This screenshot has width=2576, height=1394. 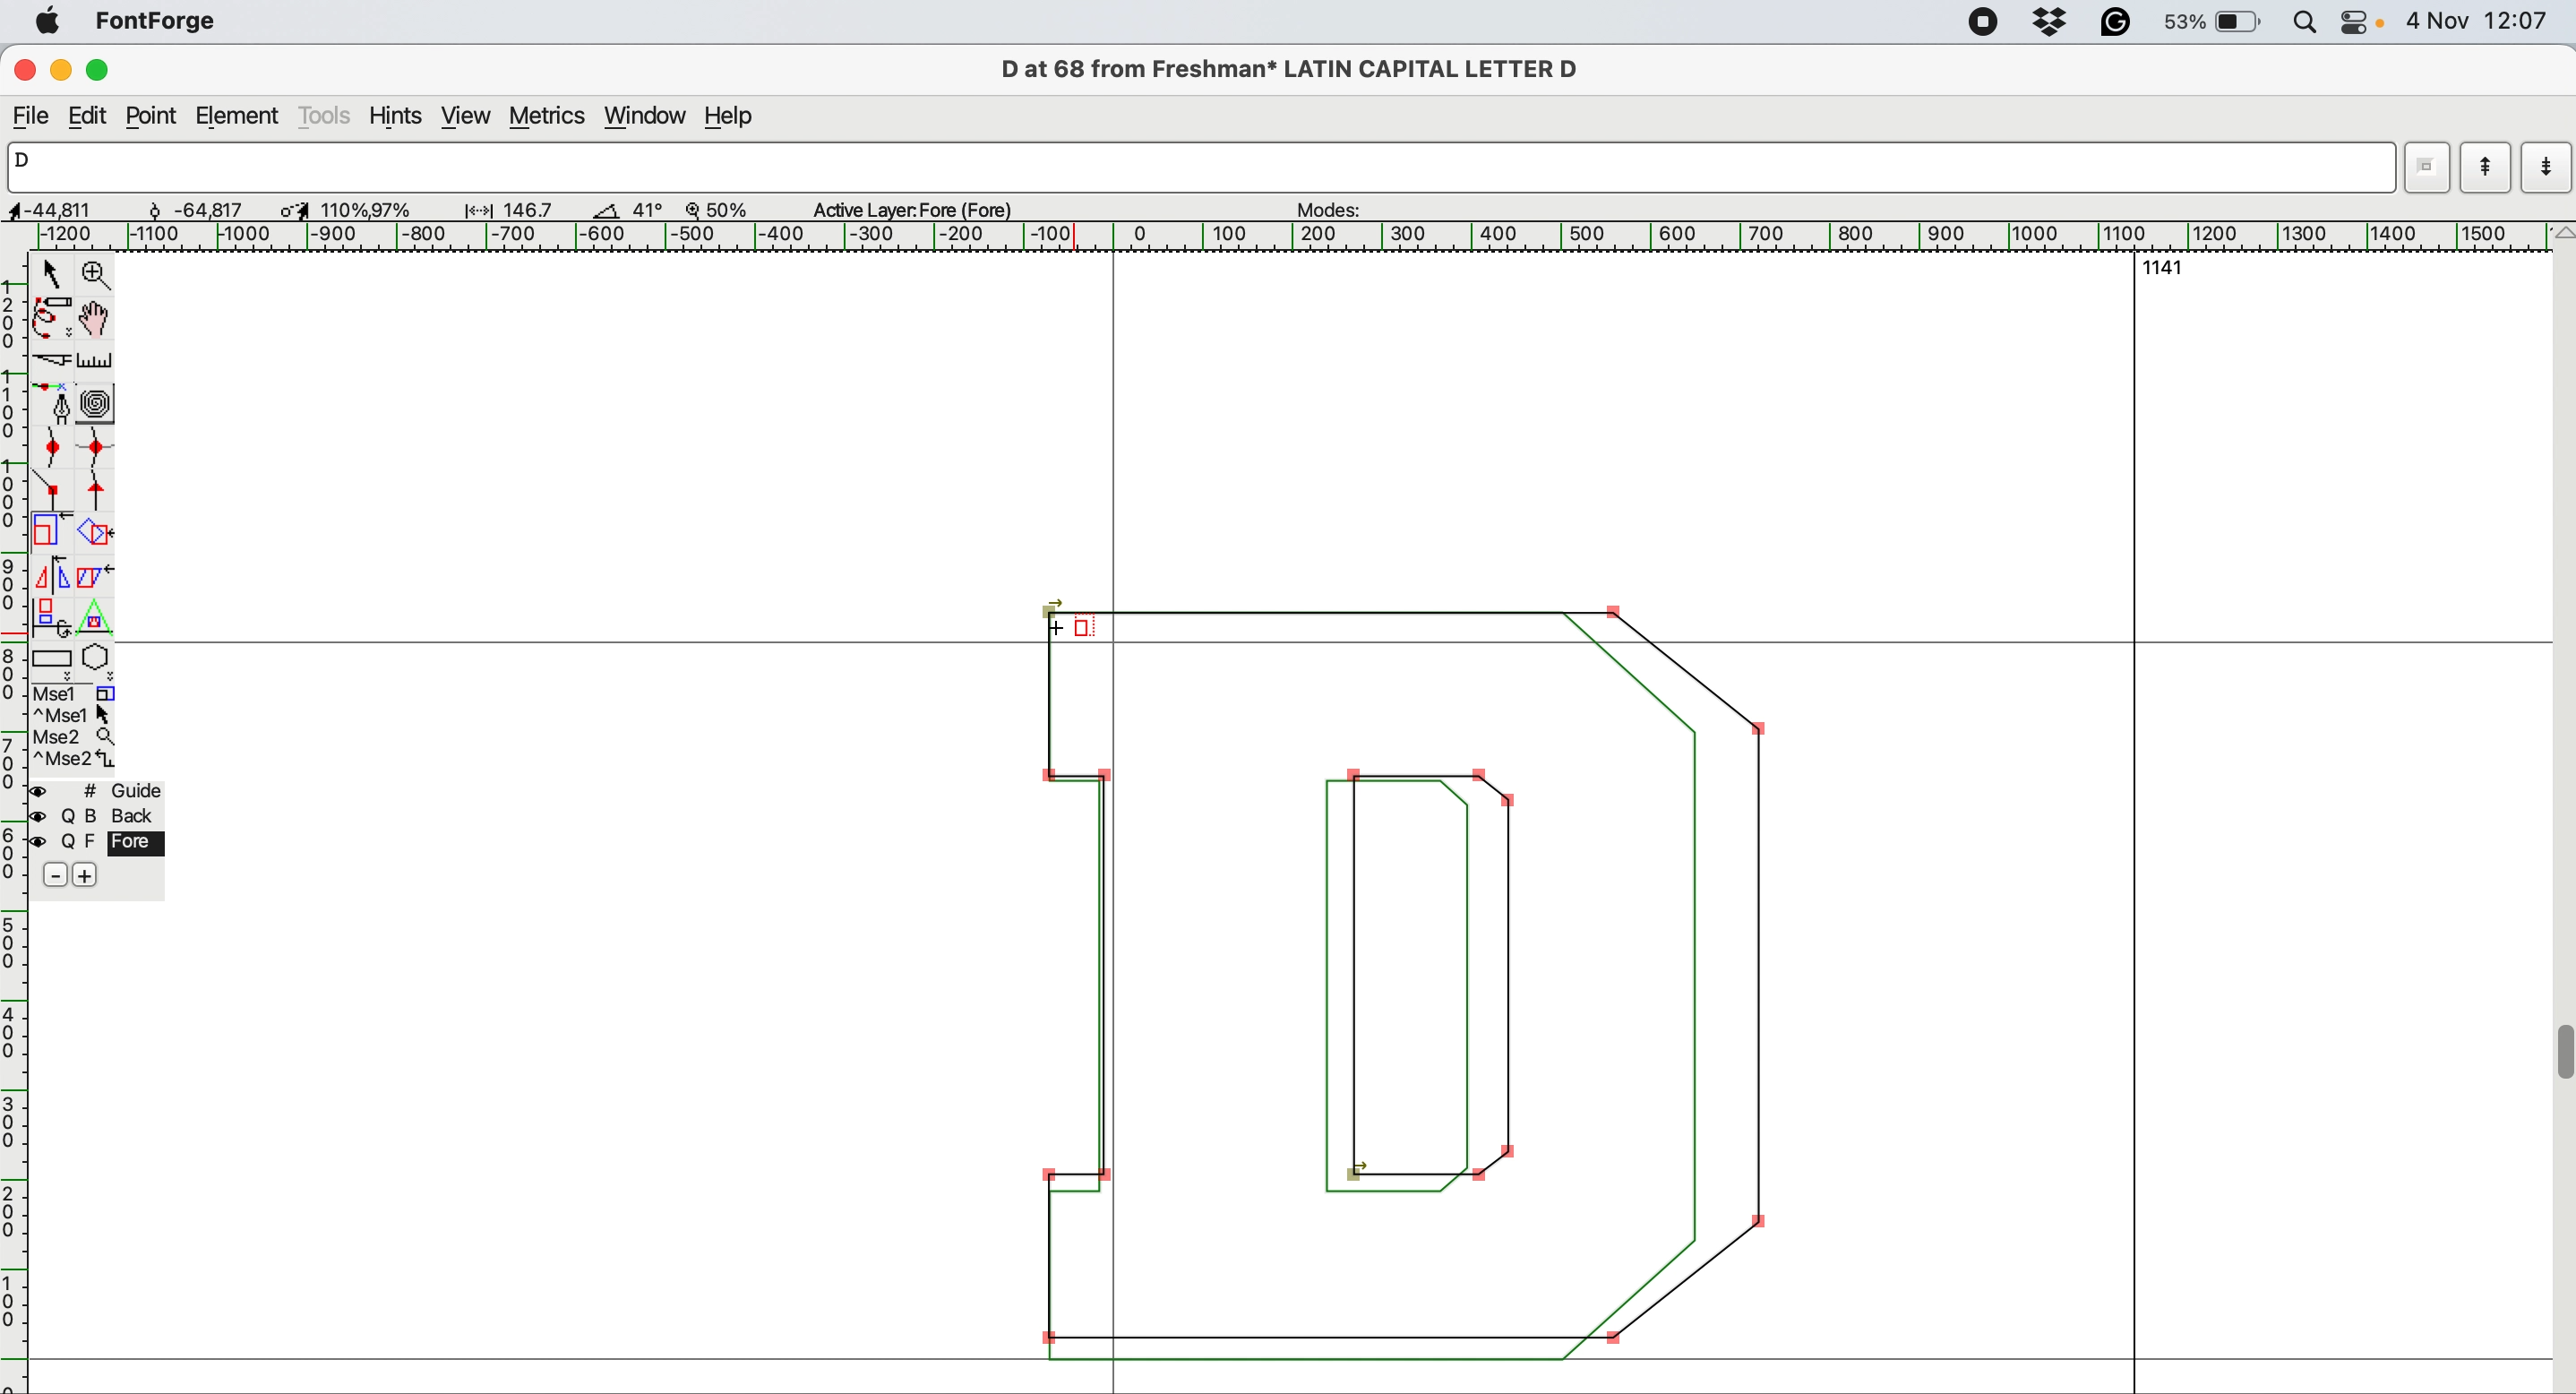 I want to click on draw freehand curve, so click(x=52, y=317).